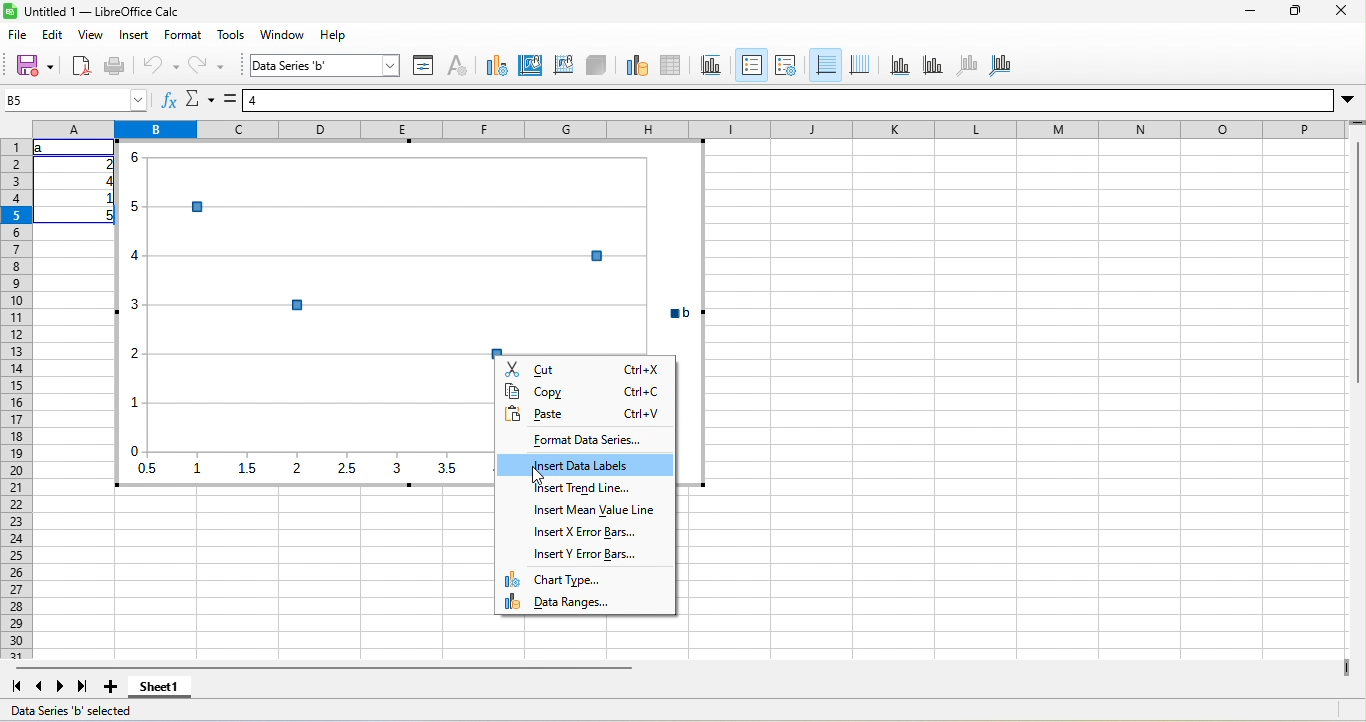  Describe the element at coordinates (585, 601) in the screenshot. I see `data ranges` at that location.